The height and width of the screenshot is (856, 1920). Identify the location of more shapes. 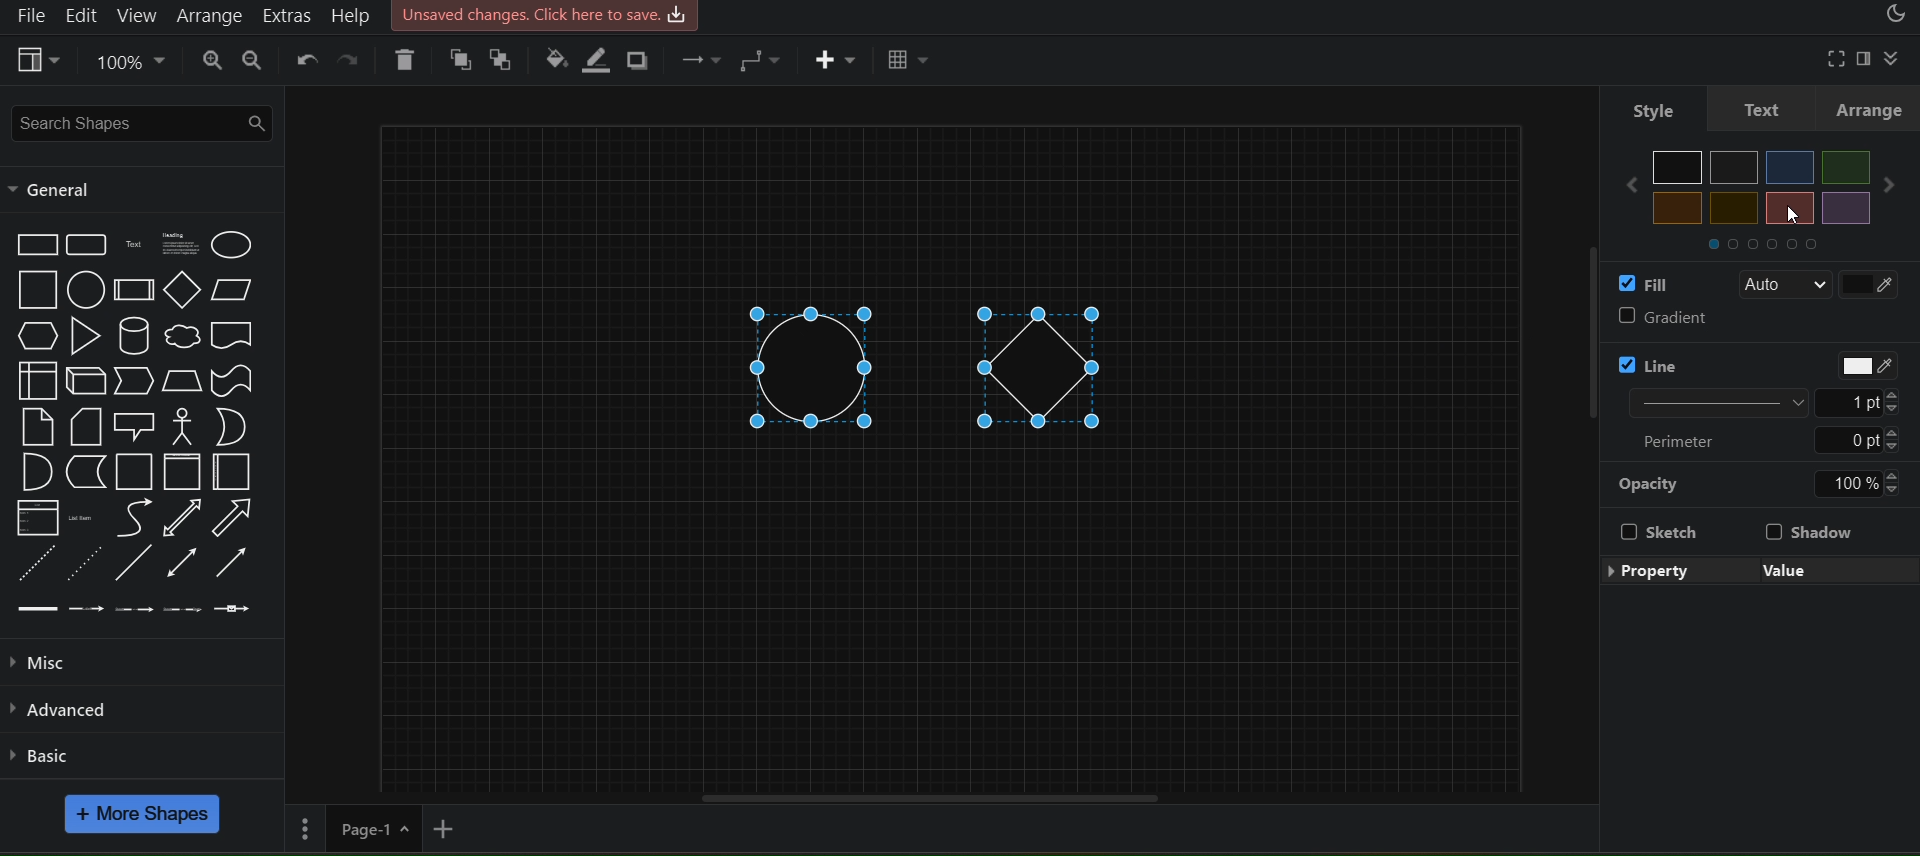
(138, 813).